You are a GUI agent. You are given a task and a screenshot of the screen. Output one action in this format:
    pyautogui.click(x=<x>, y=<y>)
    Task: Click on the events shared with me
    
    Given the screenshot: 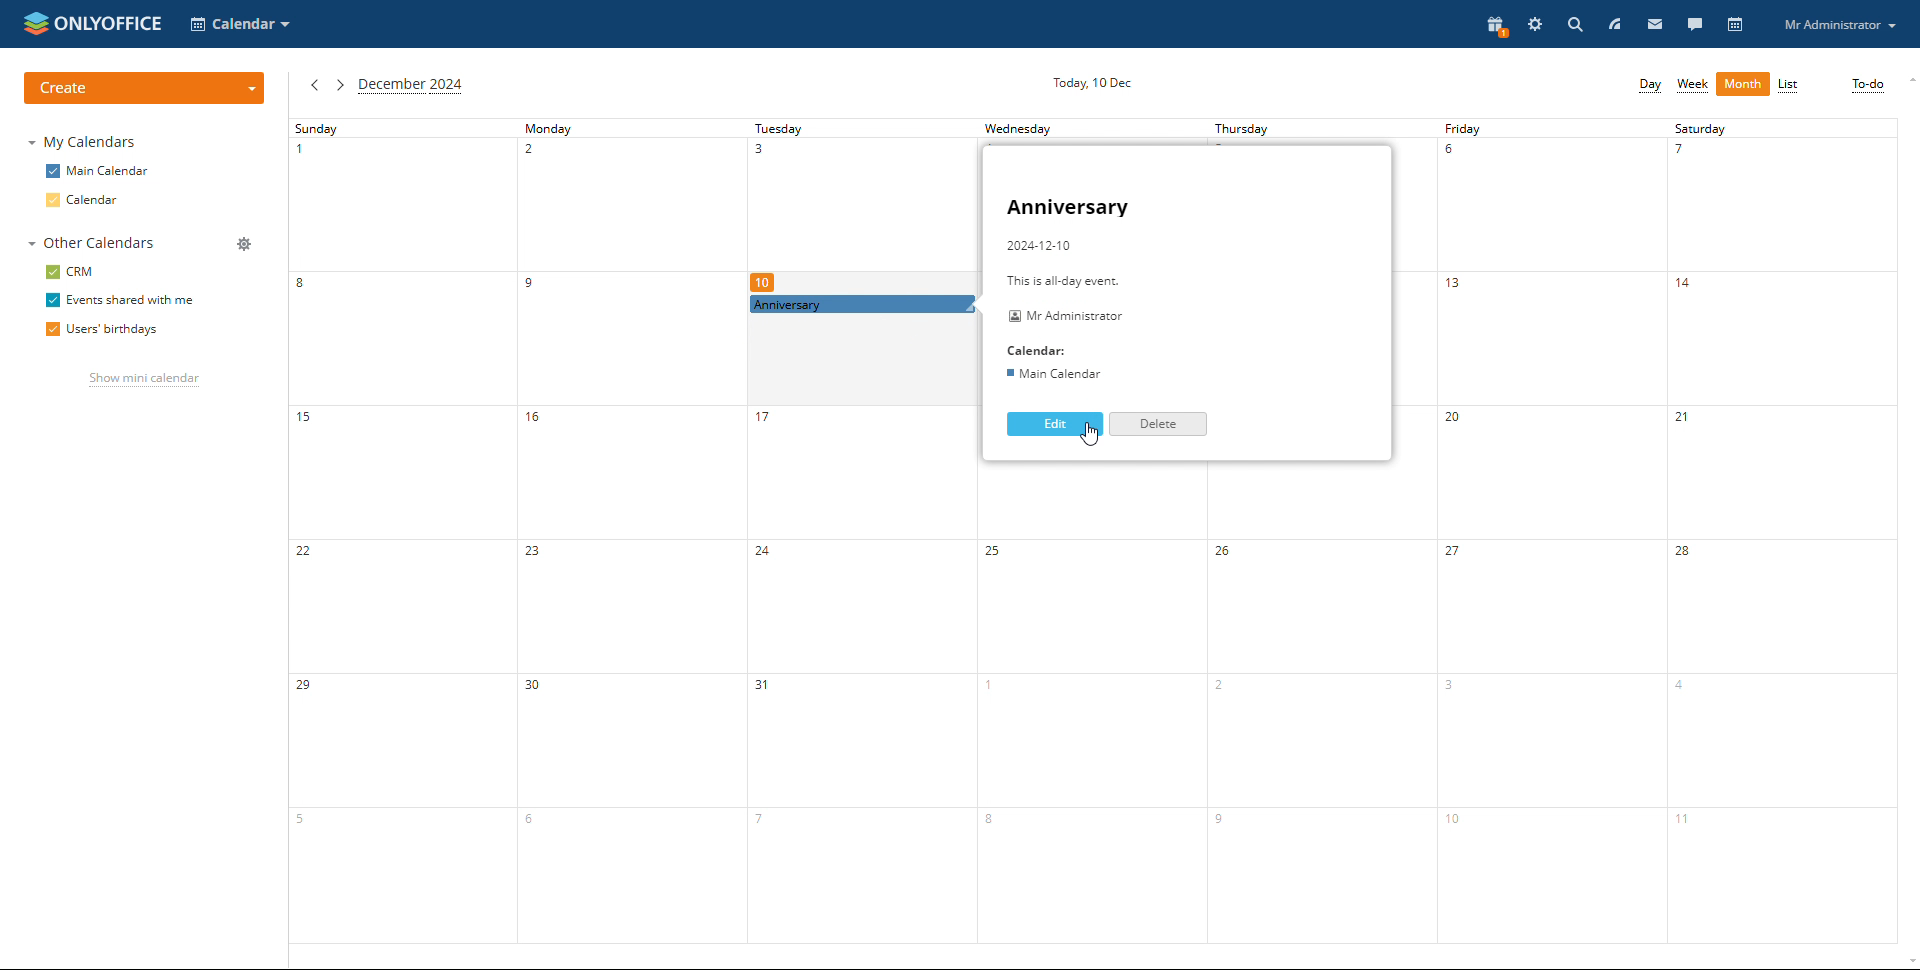 What is the action you would take?
    pyautogui.click(x=117, y=301)
    